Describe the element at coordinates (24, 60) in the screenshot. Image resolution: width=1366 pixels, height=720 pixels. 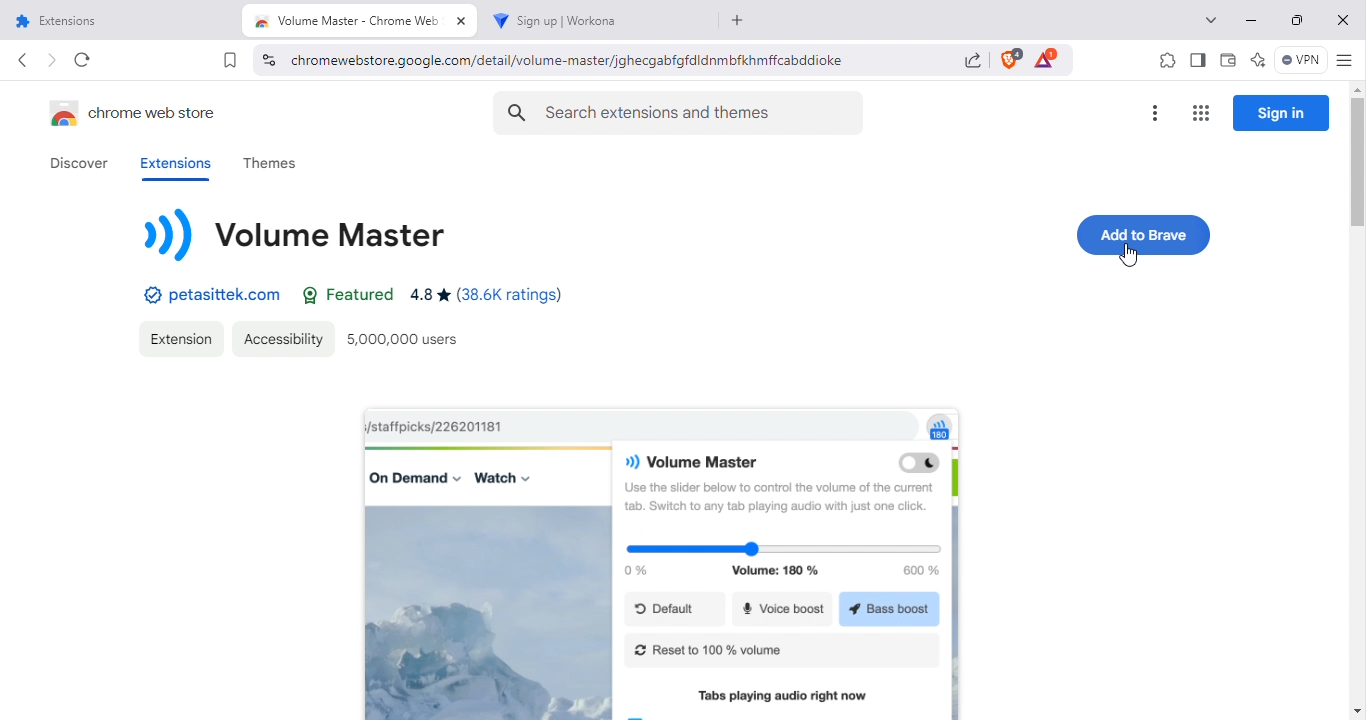
I see `Click to go back` at that location.